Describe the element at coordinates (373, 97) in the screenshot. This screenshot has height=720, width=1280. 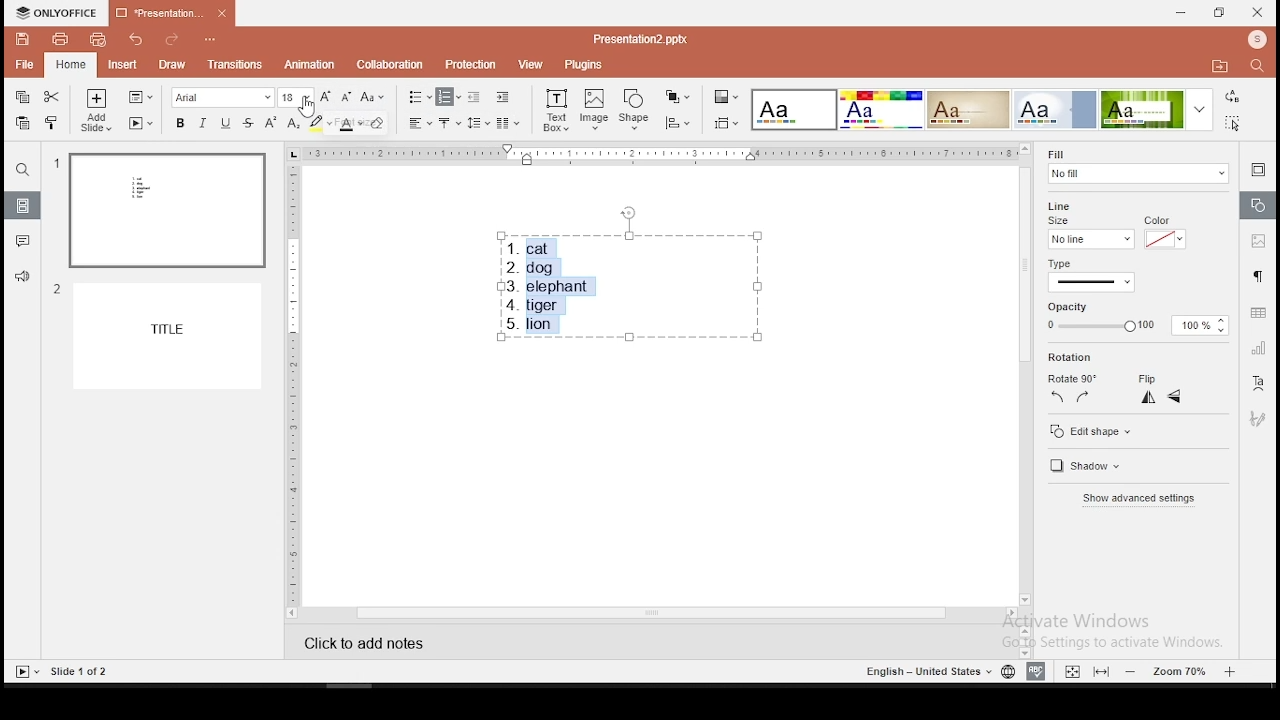
I see `change case` at that location.